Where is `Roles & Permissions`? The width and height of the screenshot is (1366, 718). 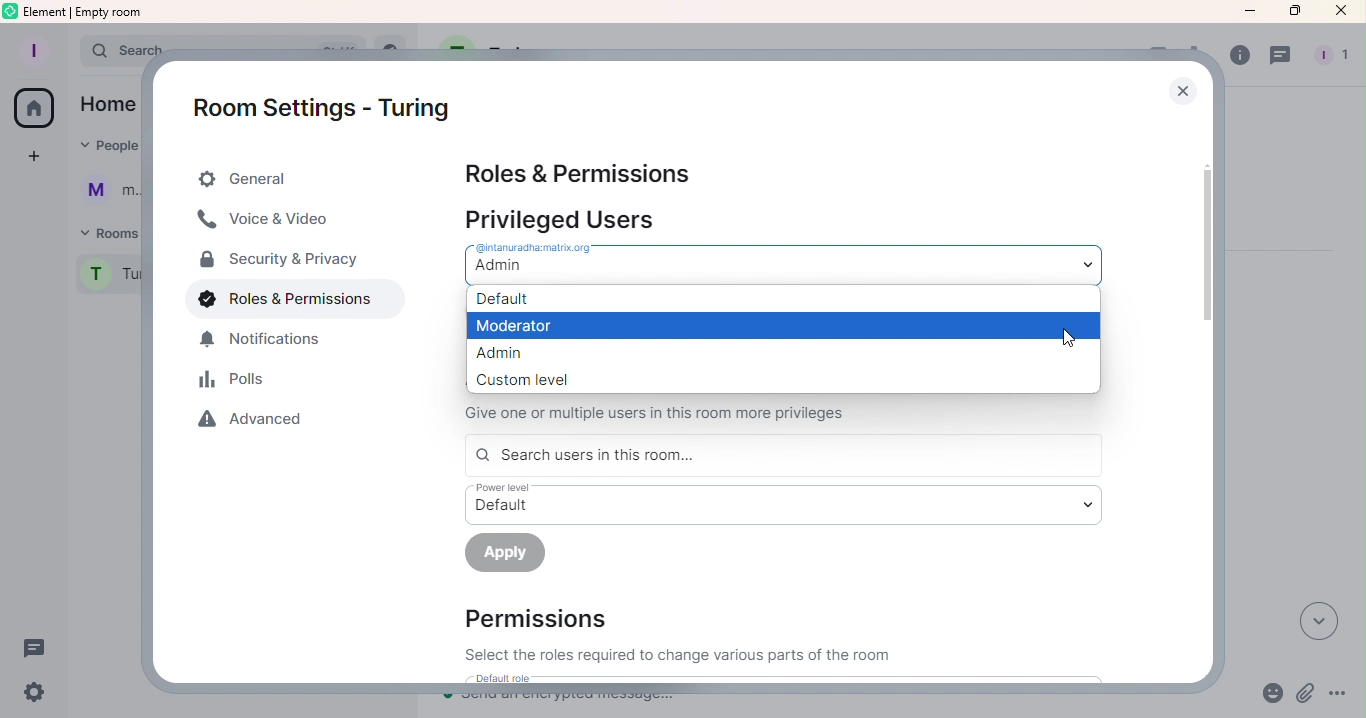
Roles & Permissions is located at coordinates (279, 300).